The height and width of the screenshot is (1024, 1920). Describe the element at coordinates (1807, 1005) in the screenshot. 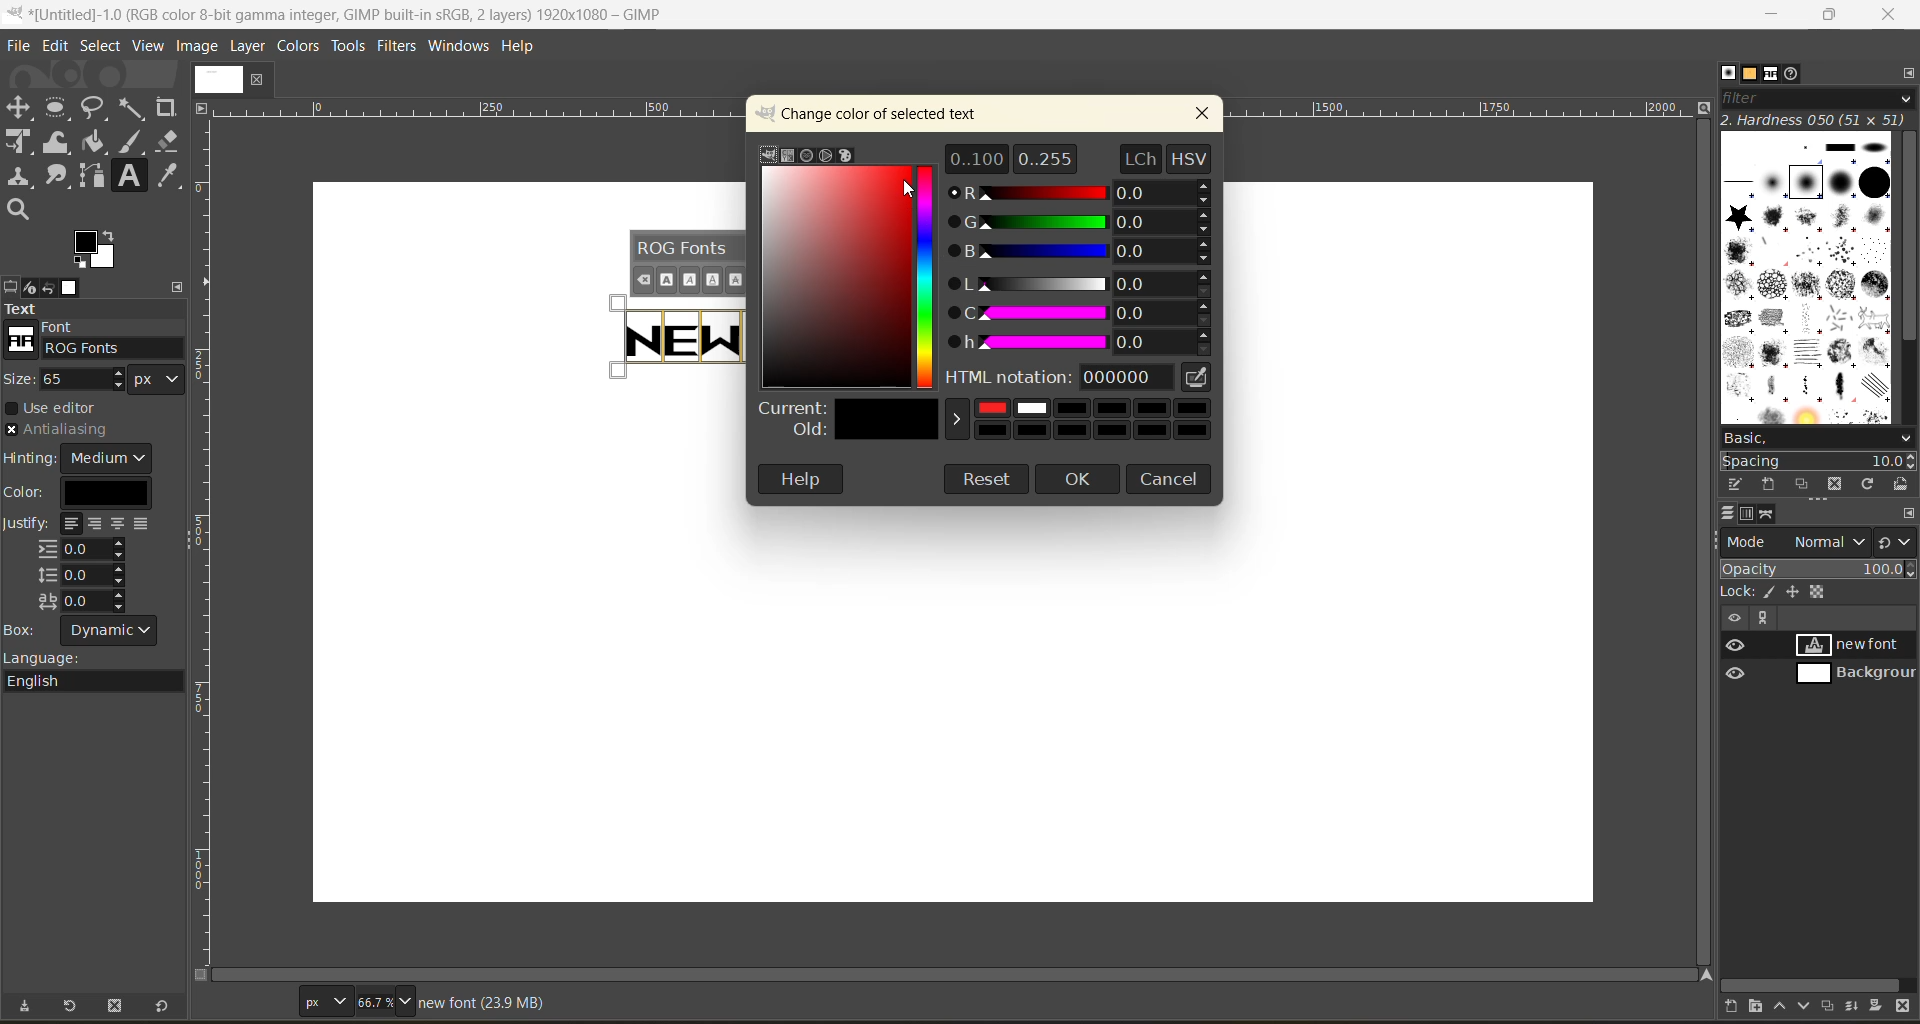

I see `lower this layer` at that location.